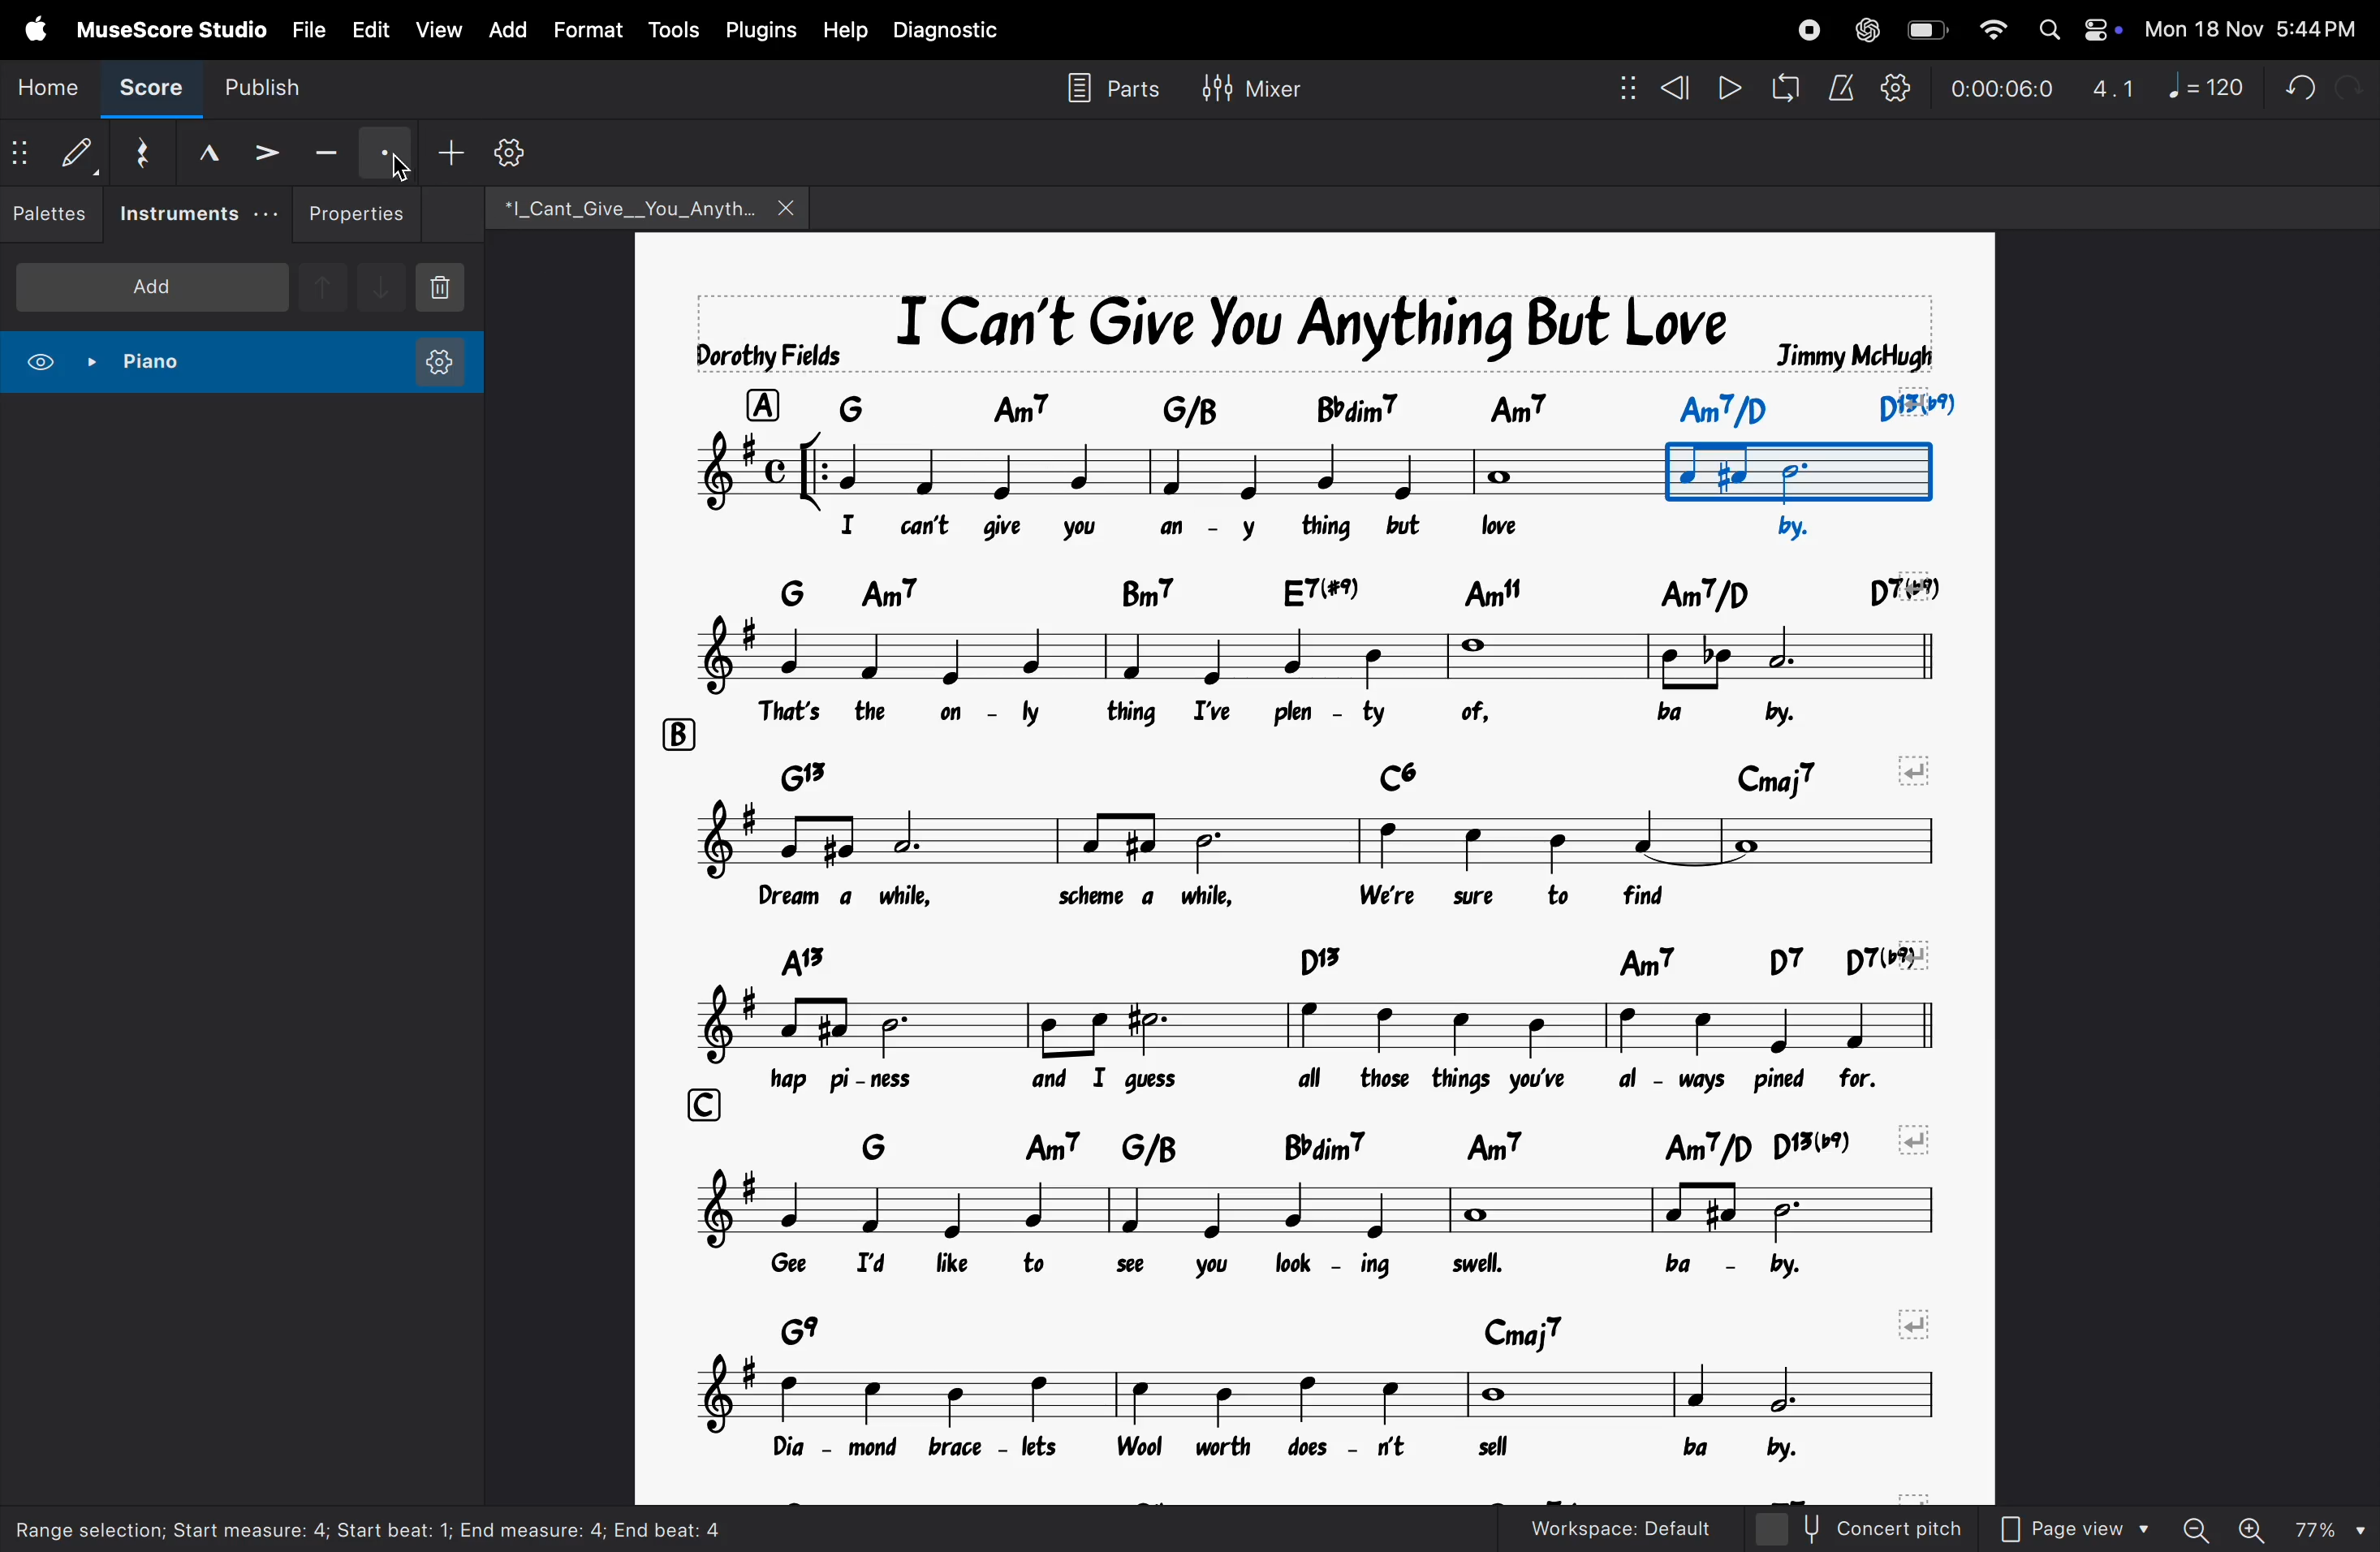  Describe the element at coordinates (2329, 1527) in the screenshot. I see `page zoom level` at that location.